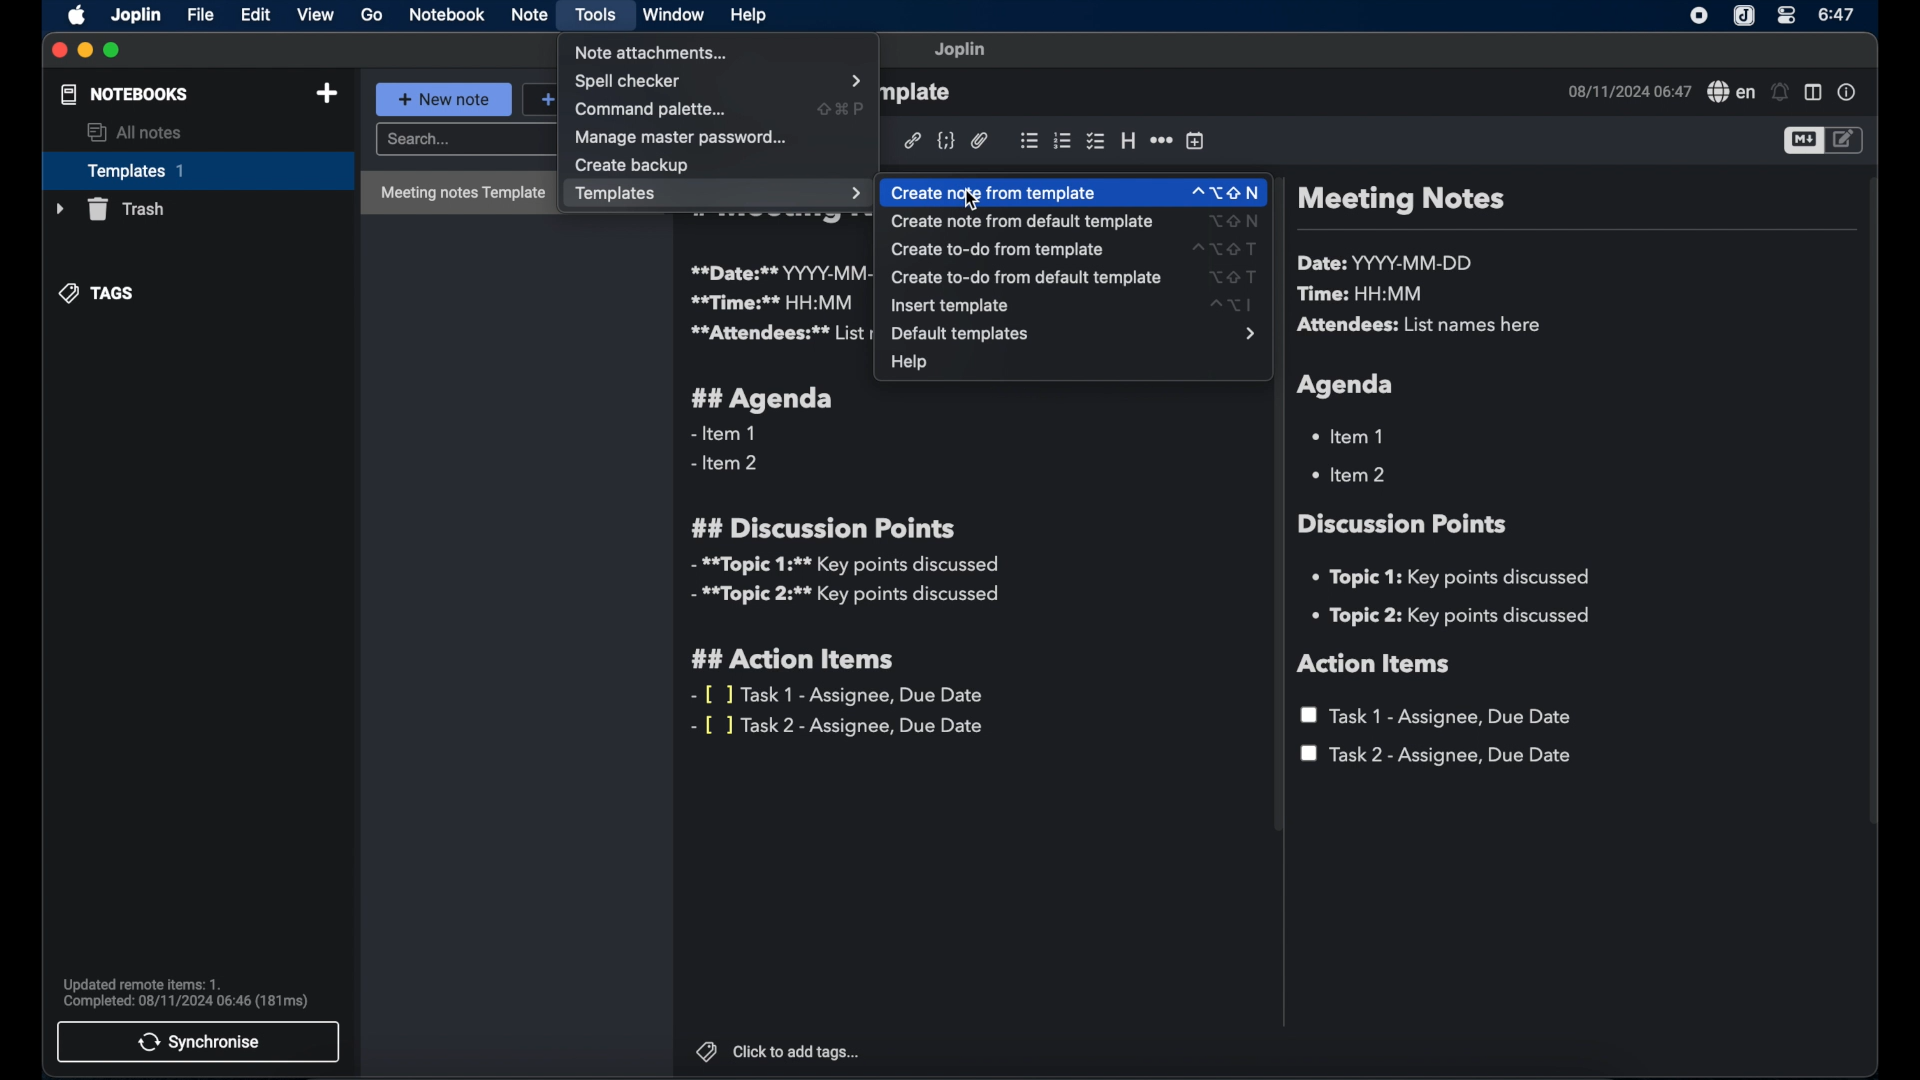 The image size is (1920, 1080). What do you see at coordinates (1195, 141) in the screenshot?
I see `insert time` at bounding box center [1195, 141].